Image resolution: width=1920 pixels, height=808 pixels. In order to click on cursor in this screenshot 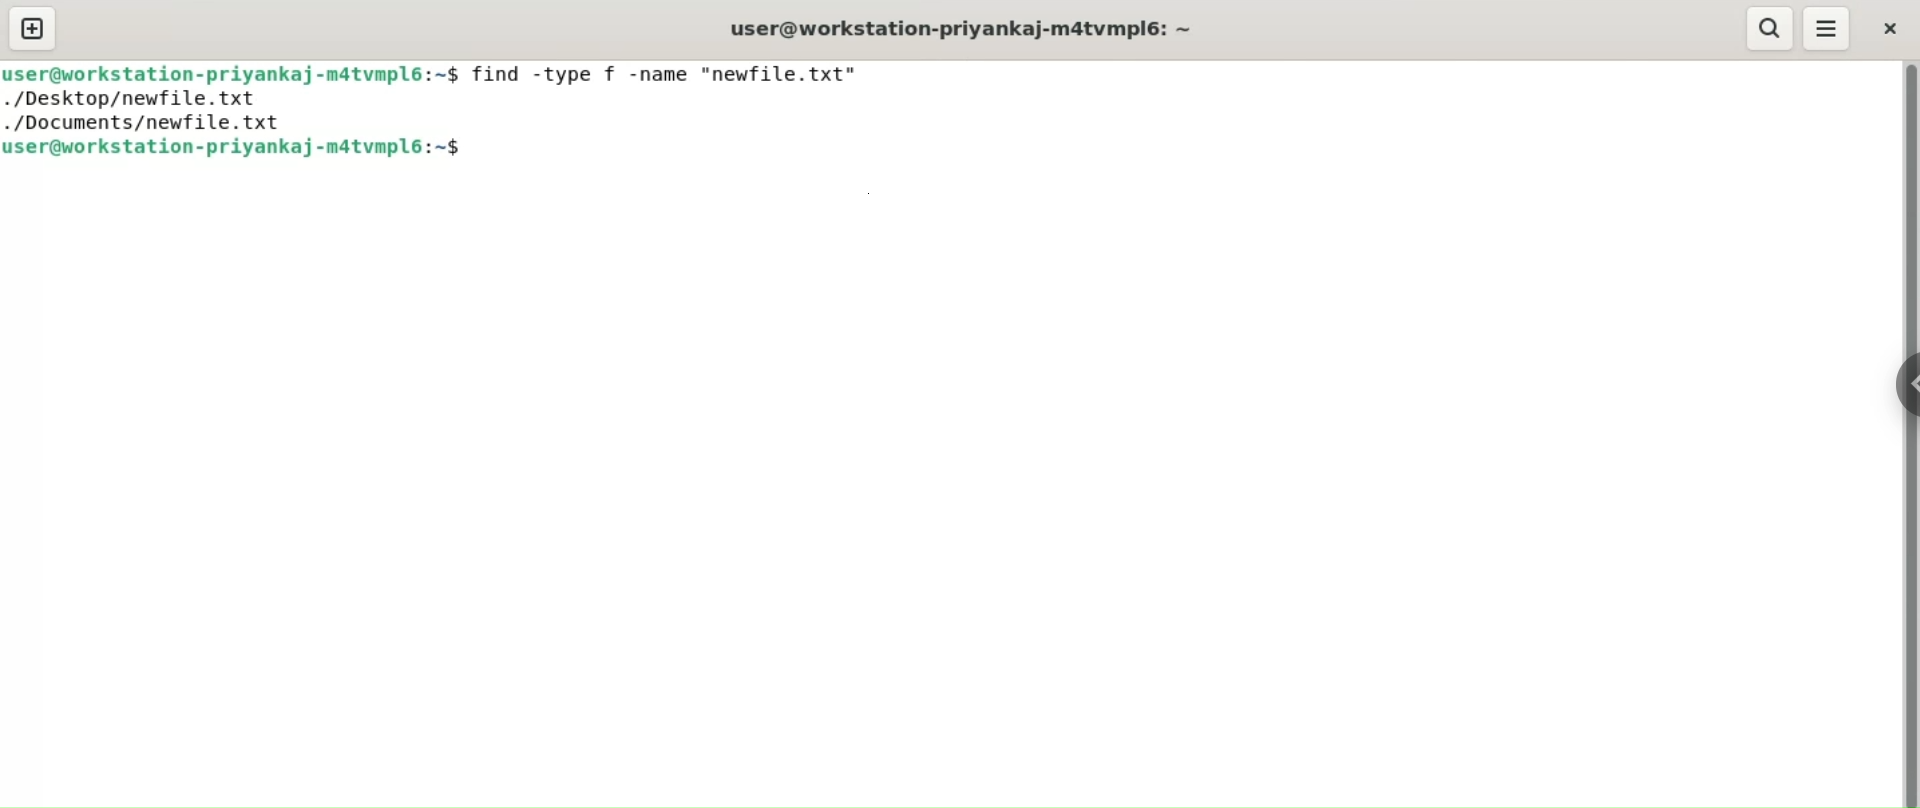, I will do `click(484, 154)`.